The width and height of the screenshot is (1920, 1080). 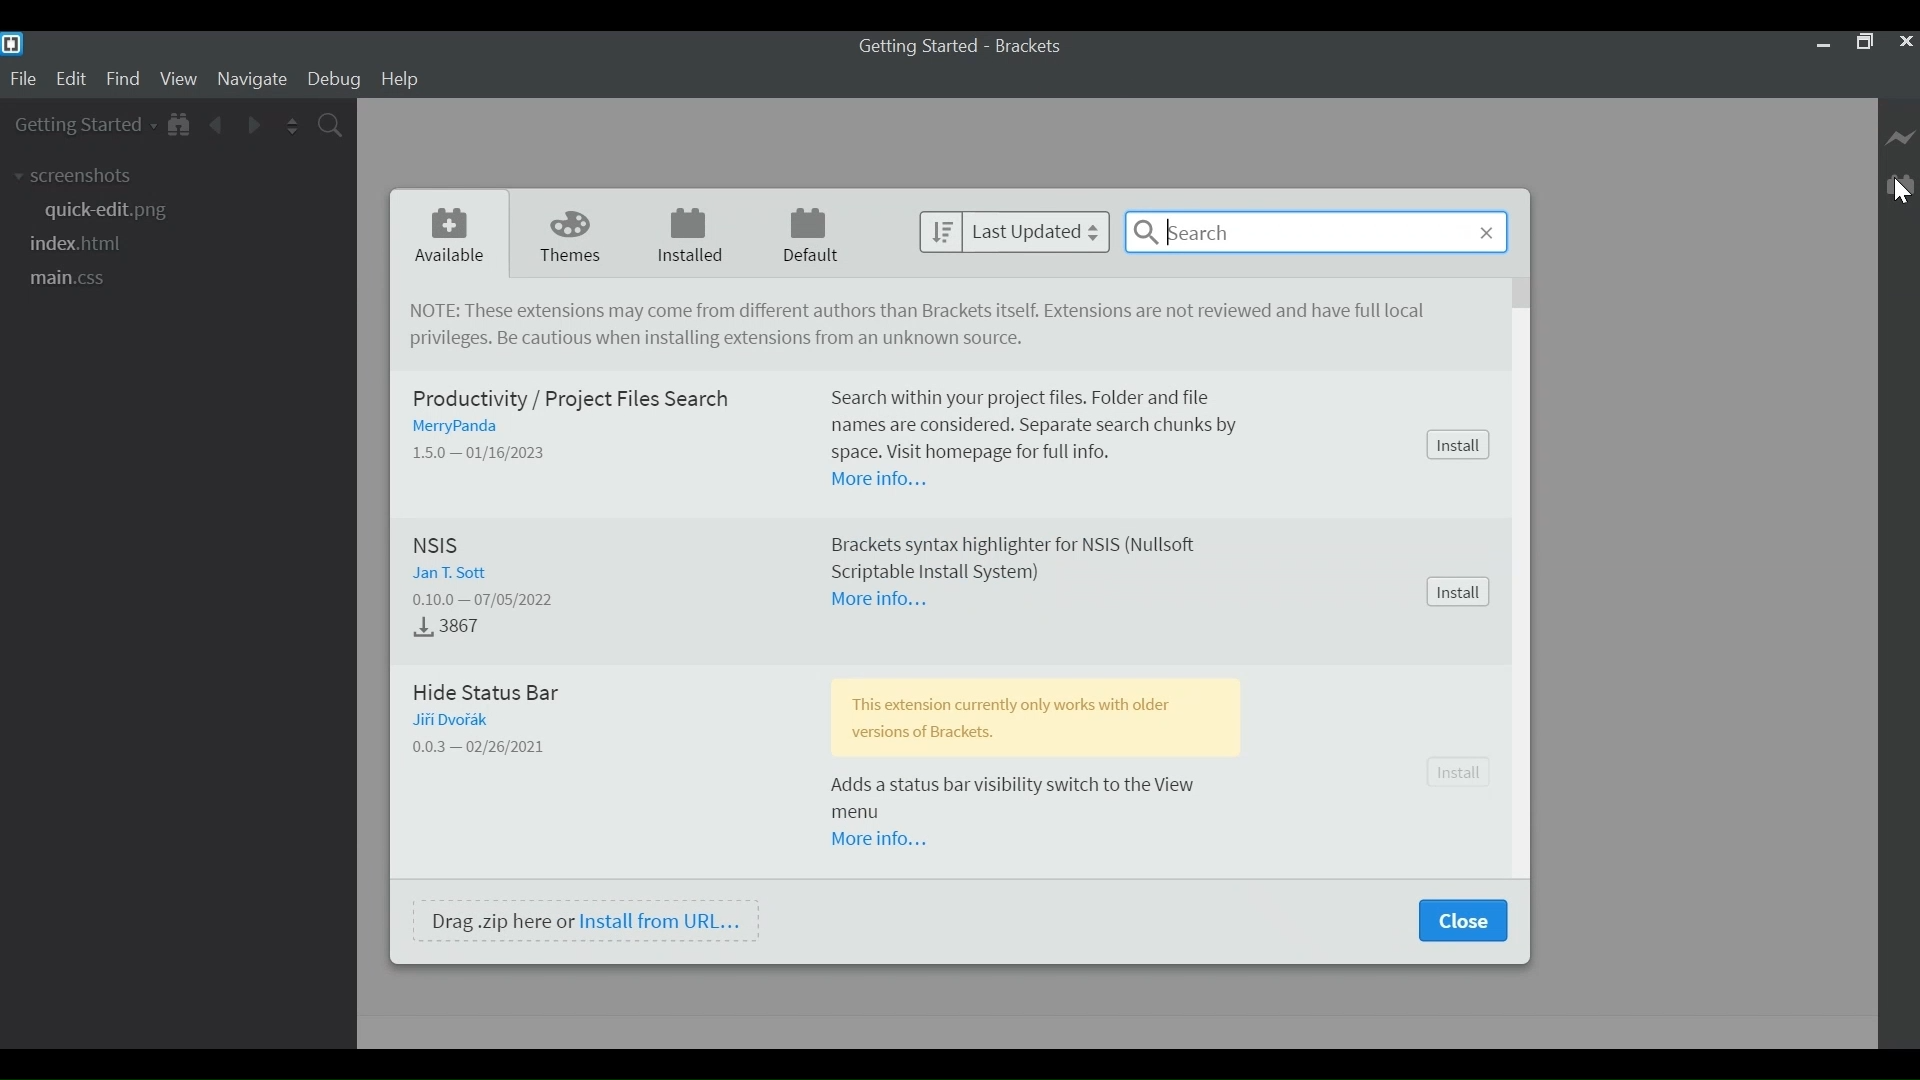 What do you see at coordinates (889, 480) in the screenshot?
I see `more Information` at bounding box center [889, 480].